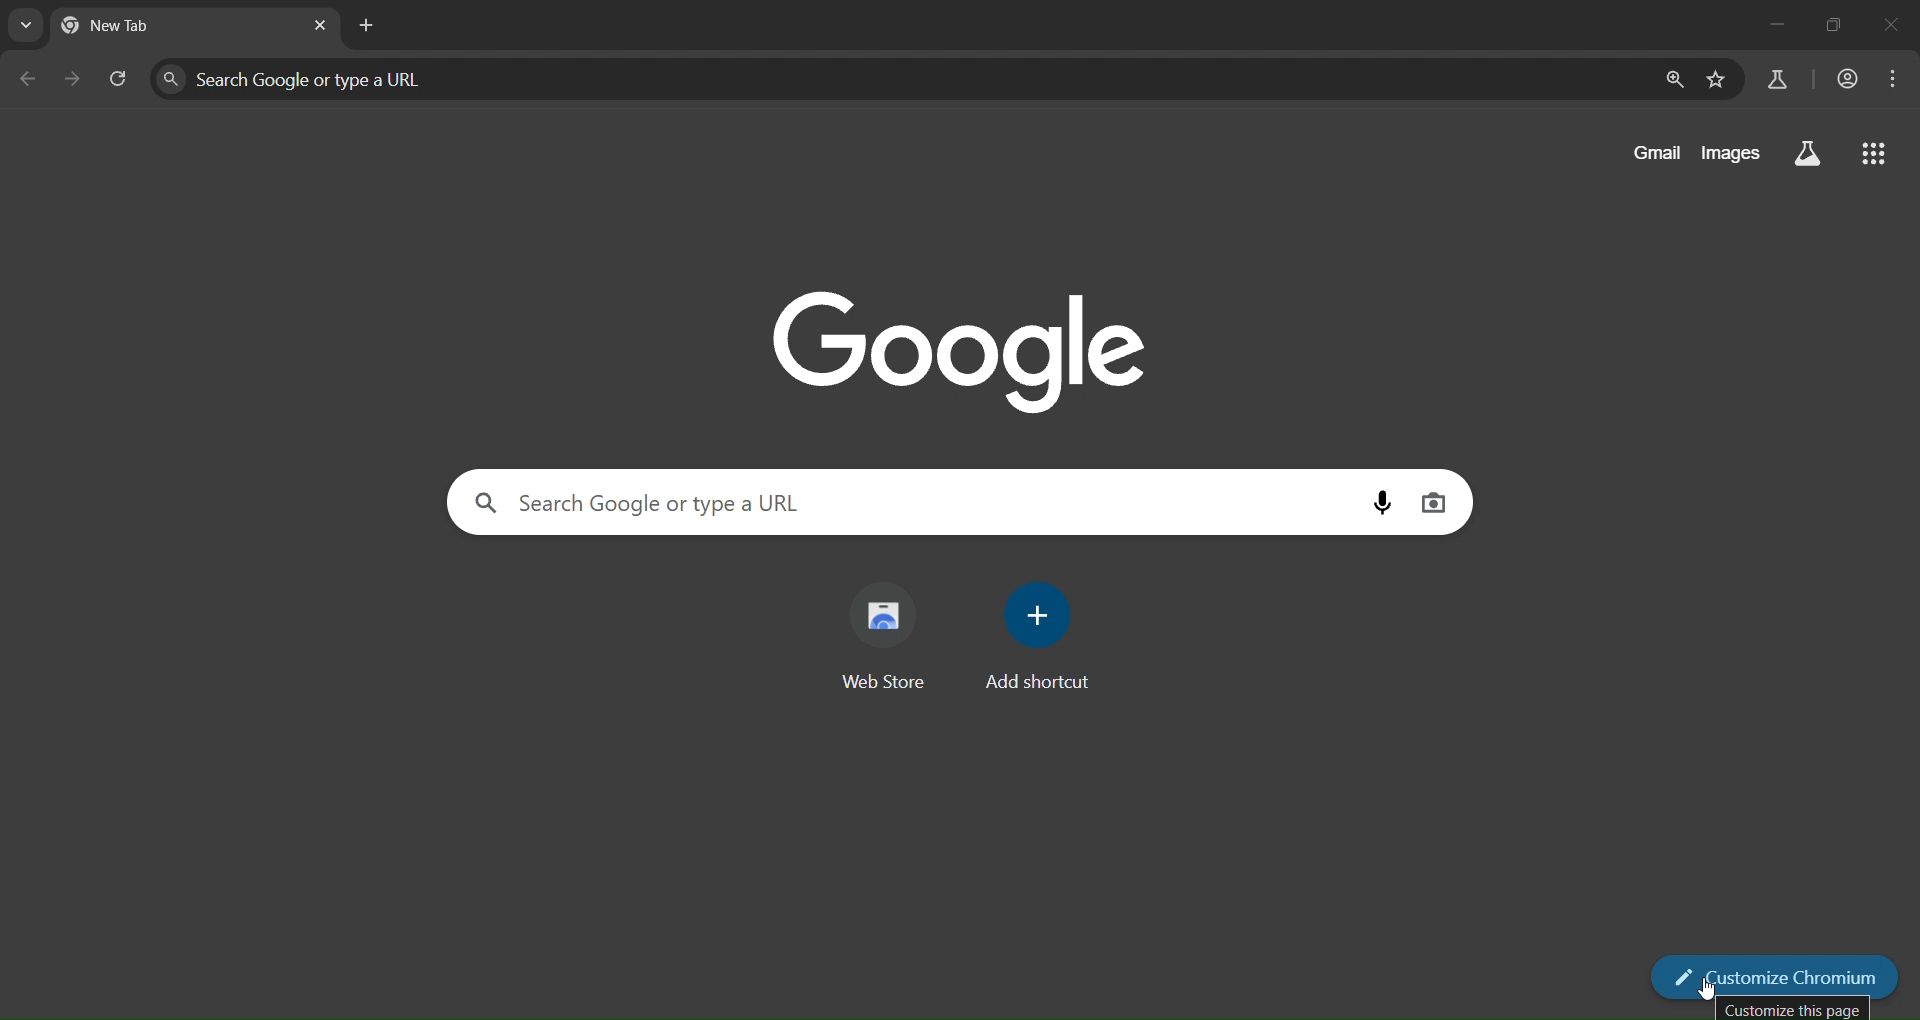  What do you see at coordinates (1776, 84) in the screenshot?
I see `search labs` at bounding box center [1776, 84].